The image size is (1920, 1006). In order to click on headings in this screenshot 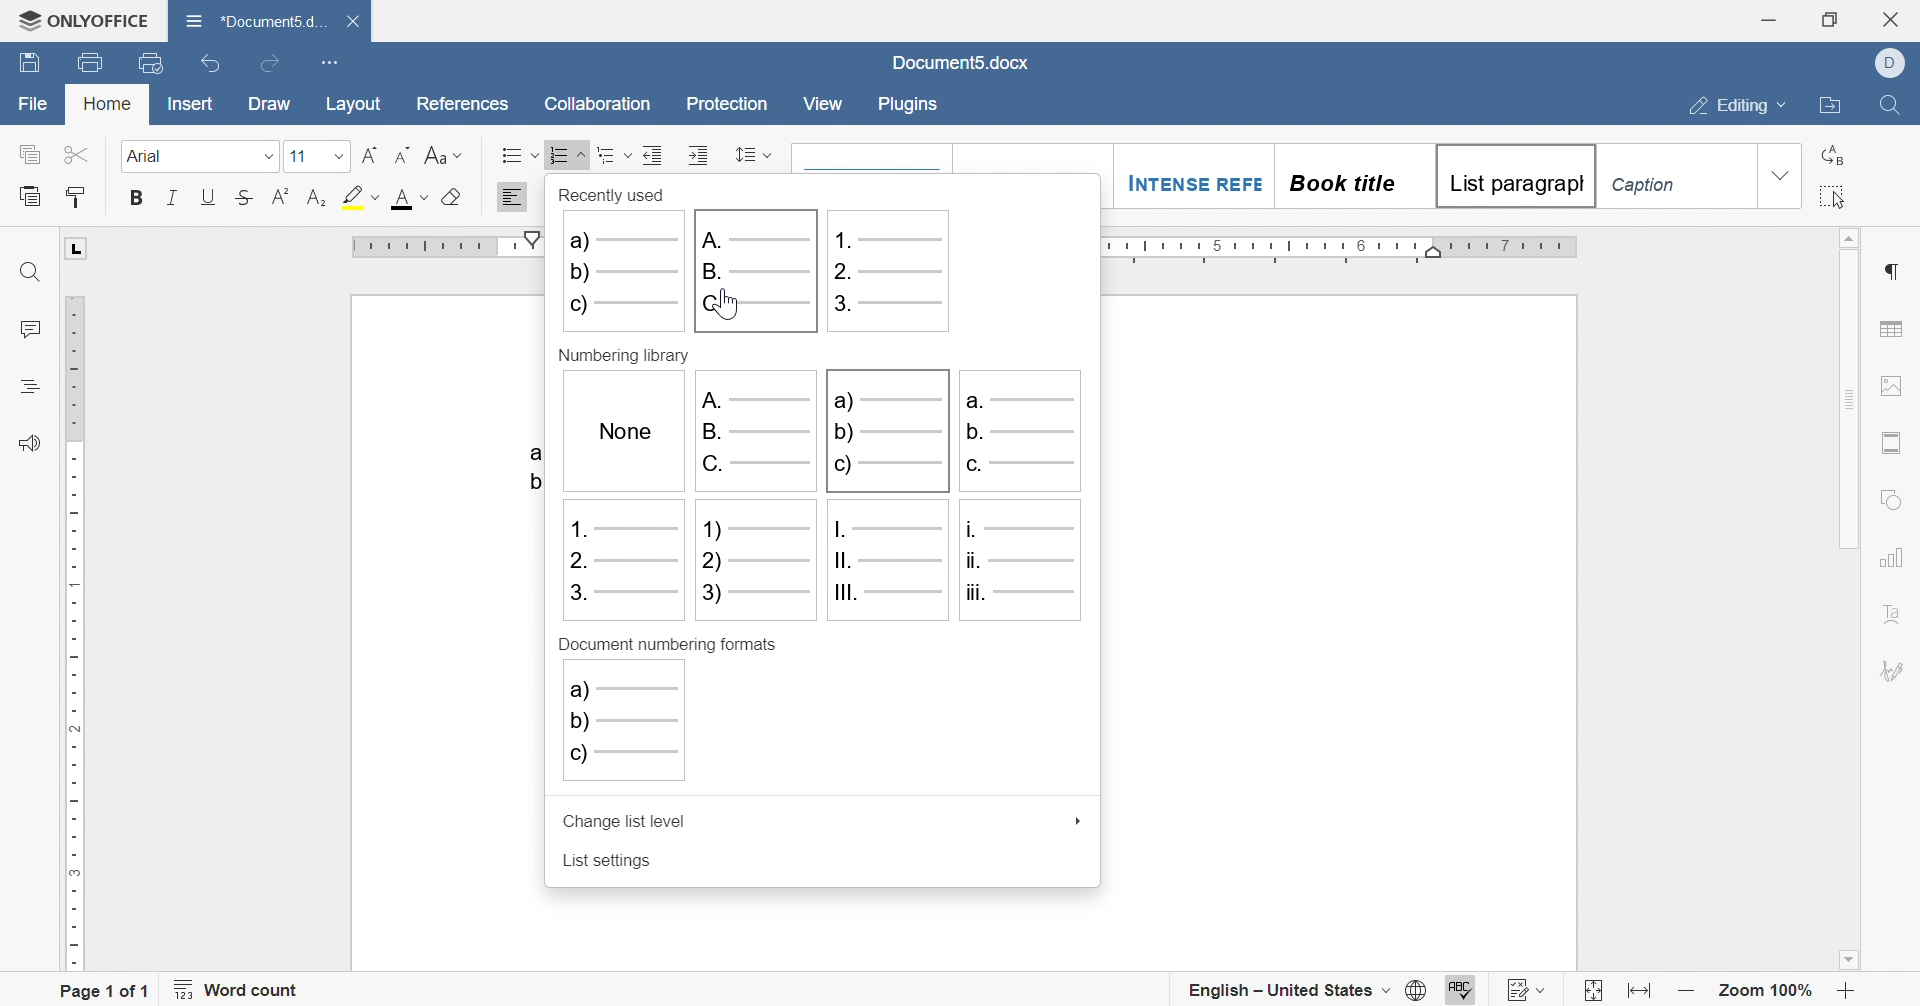, I will do `click(29, 386)`.